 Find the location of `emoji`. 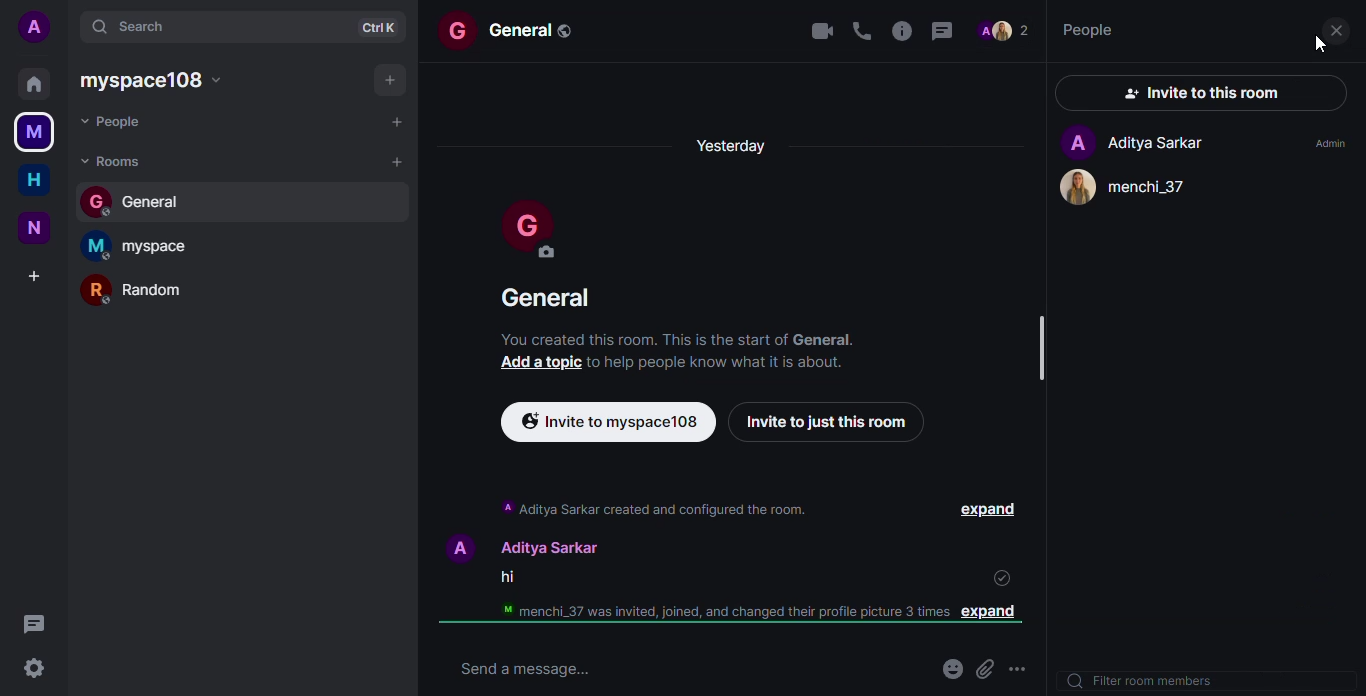

emoji is located at coordinates (949, 668).